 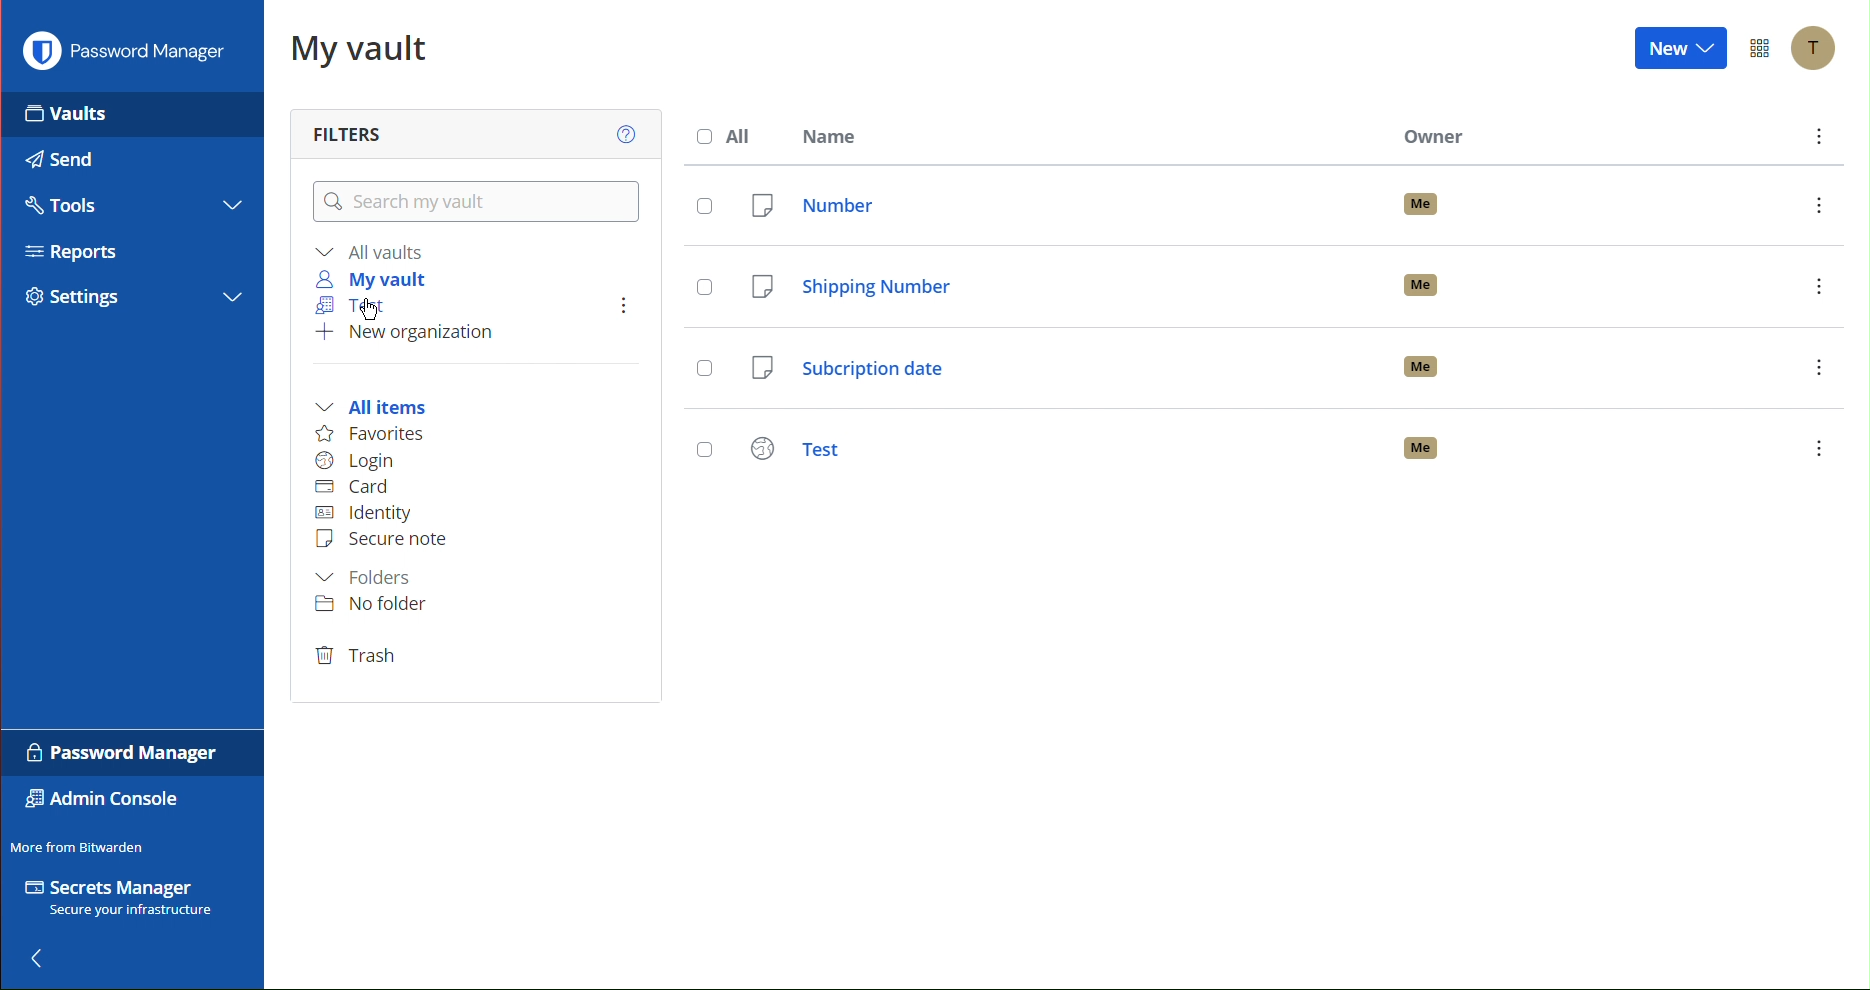 I want to click on Vaults, so click(x=74, y=116).